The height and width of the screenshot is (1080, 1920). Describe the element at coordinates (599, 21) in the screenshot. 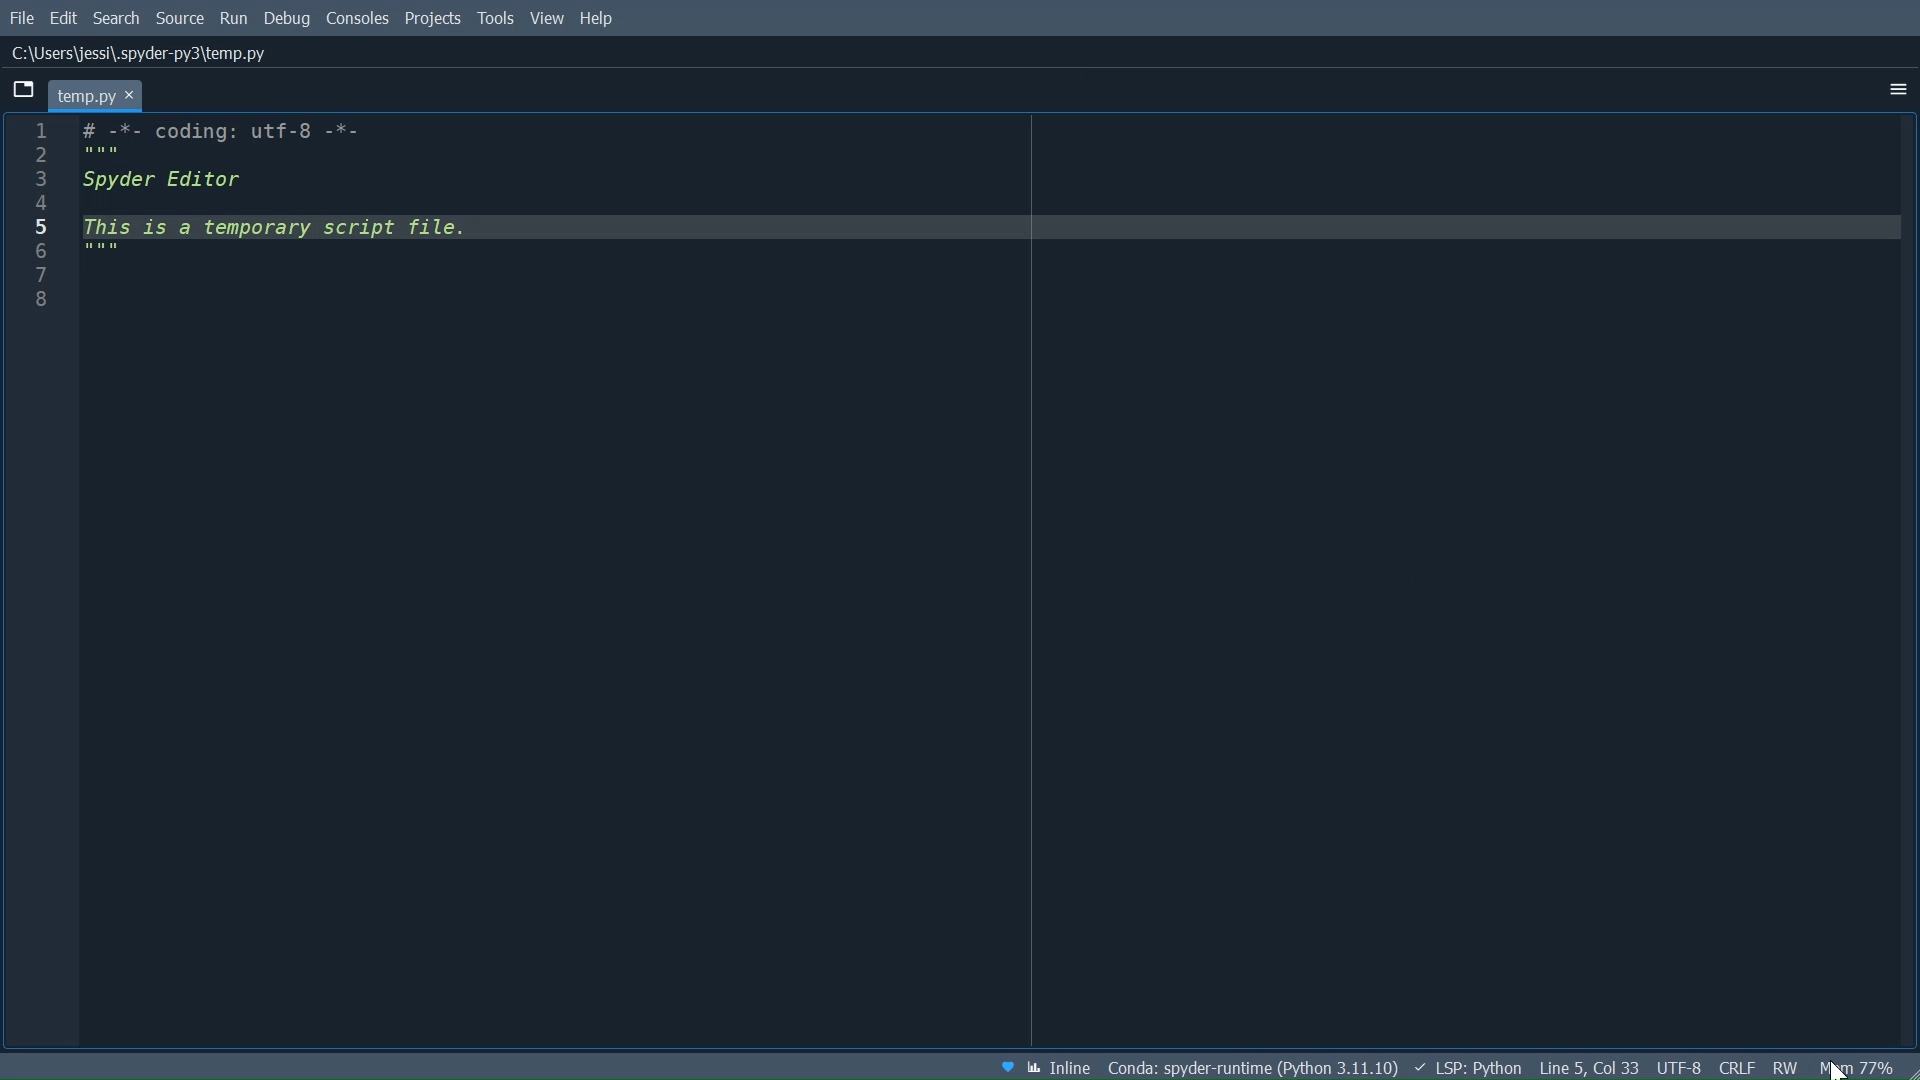

I see `Help` at that location.